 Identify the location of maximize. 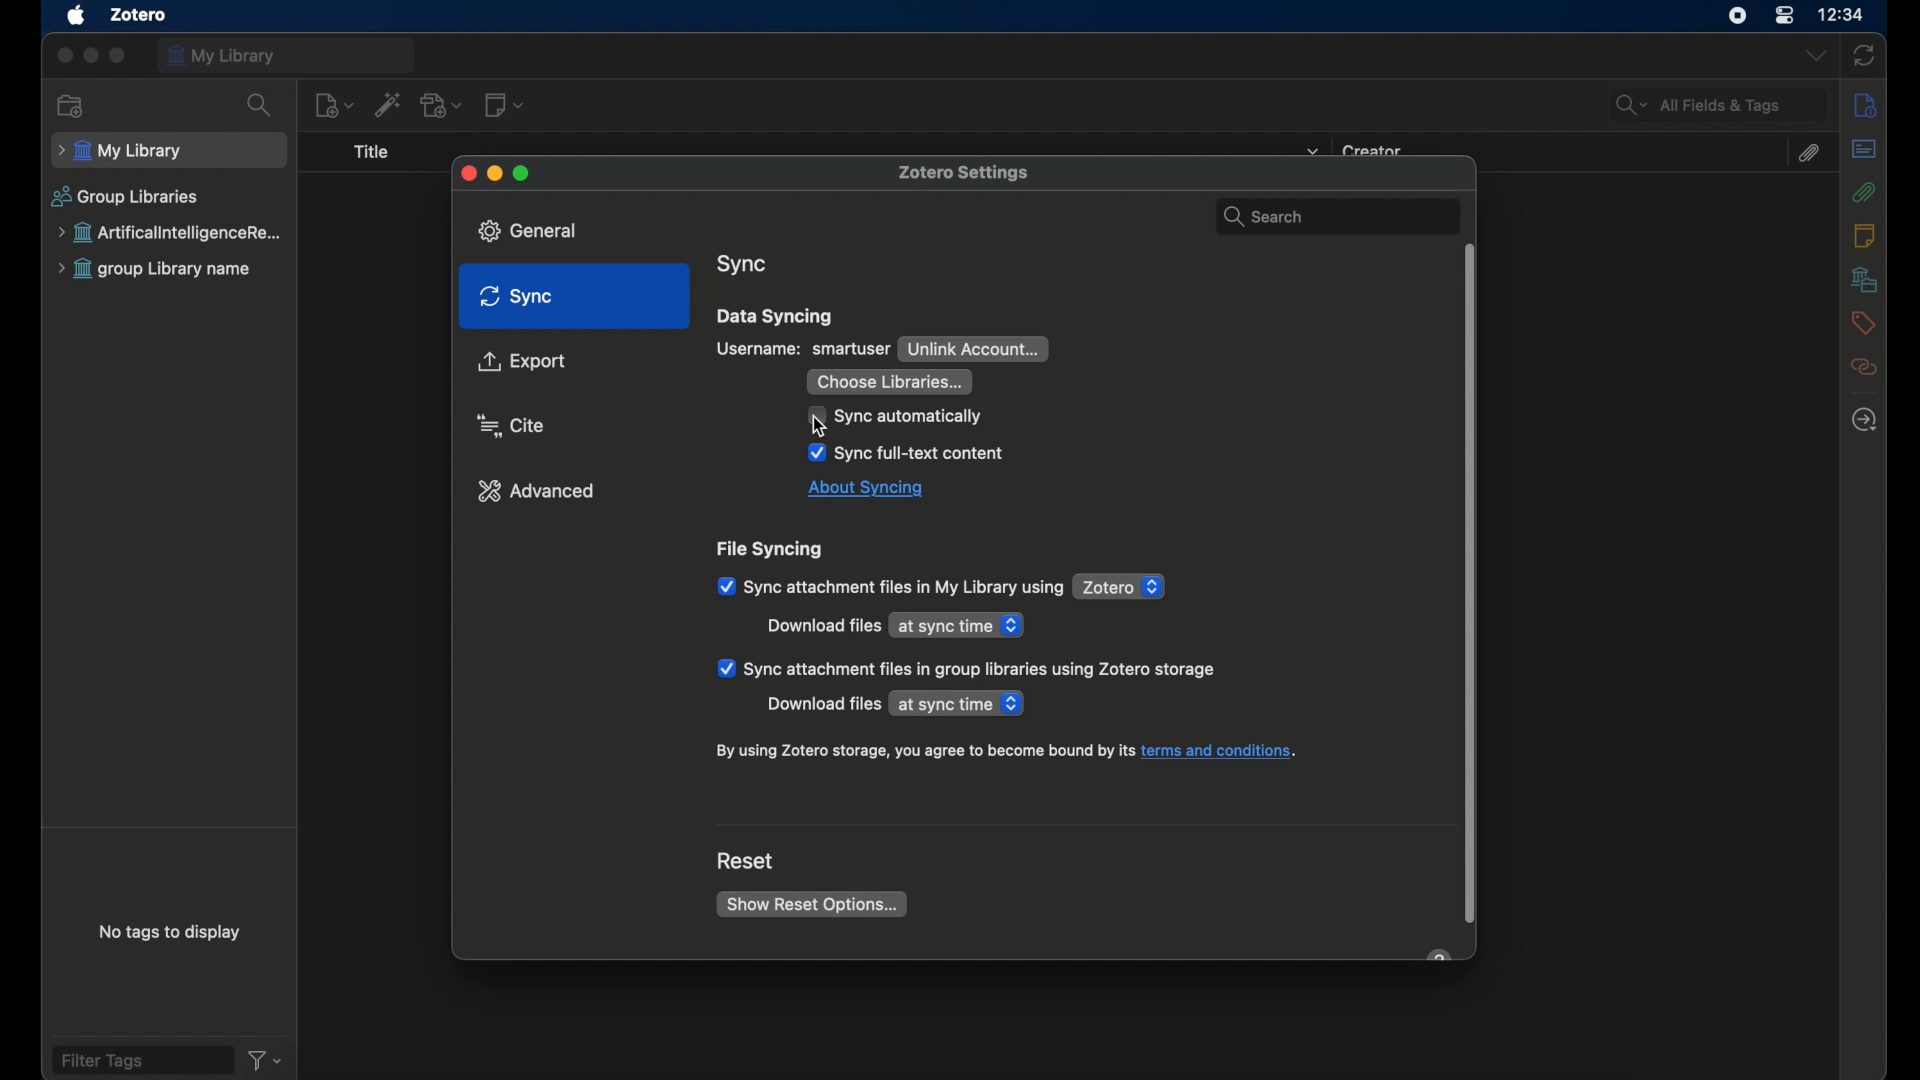
(119, 55).